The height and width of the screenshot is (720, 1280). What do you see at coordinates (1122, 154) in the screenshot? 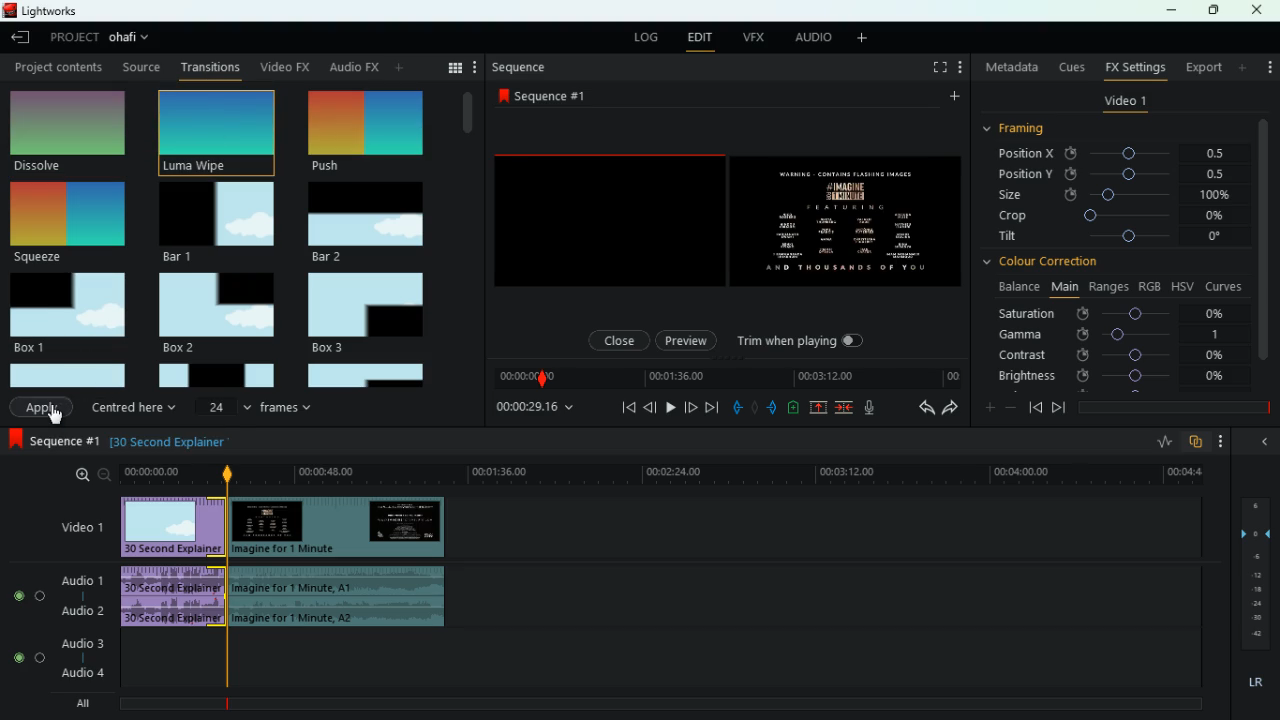
I see `position x` at bounding box center [1122, 154].